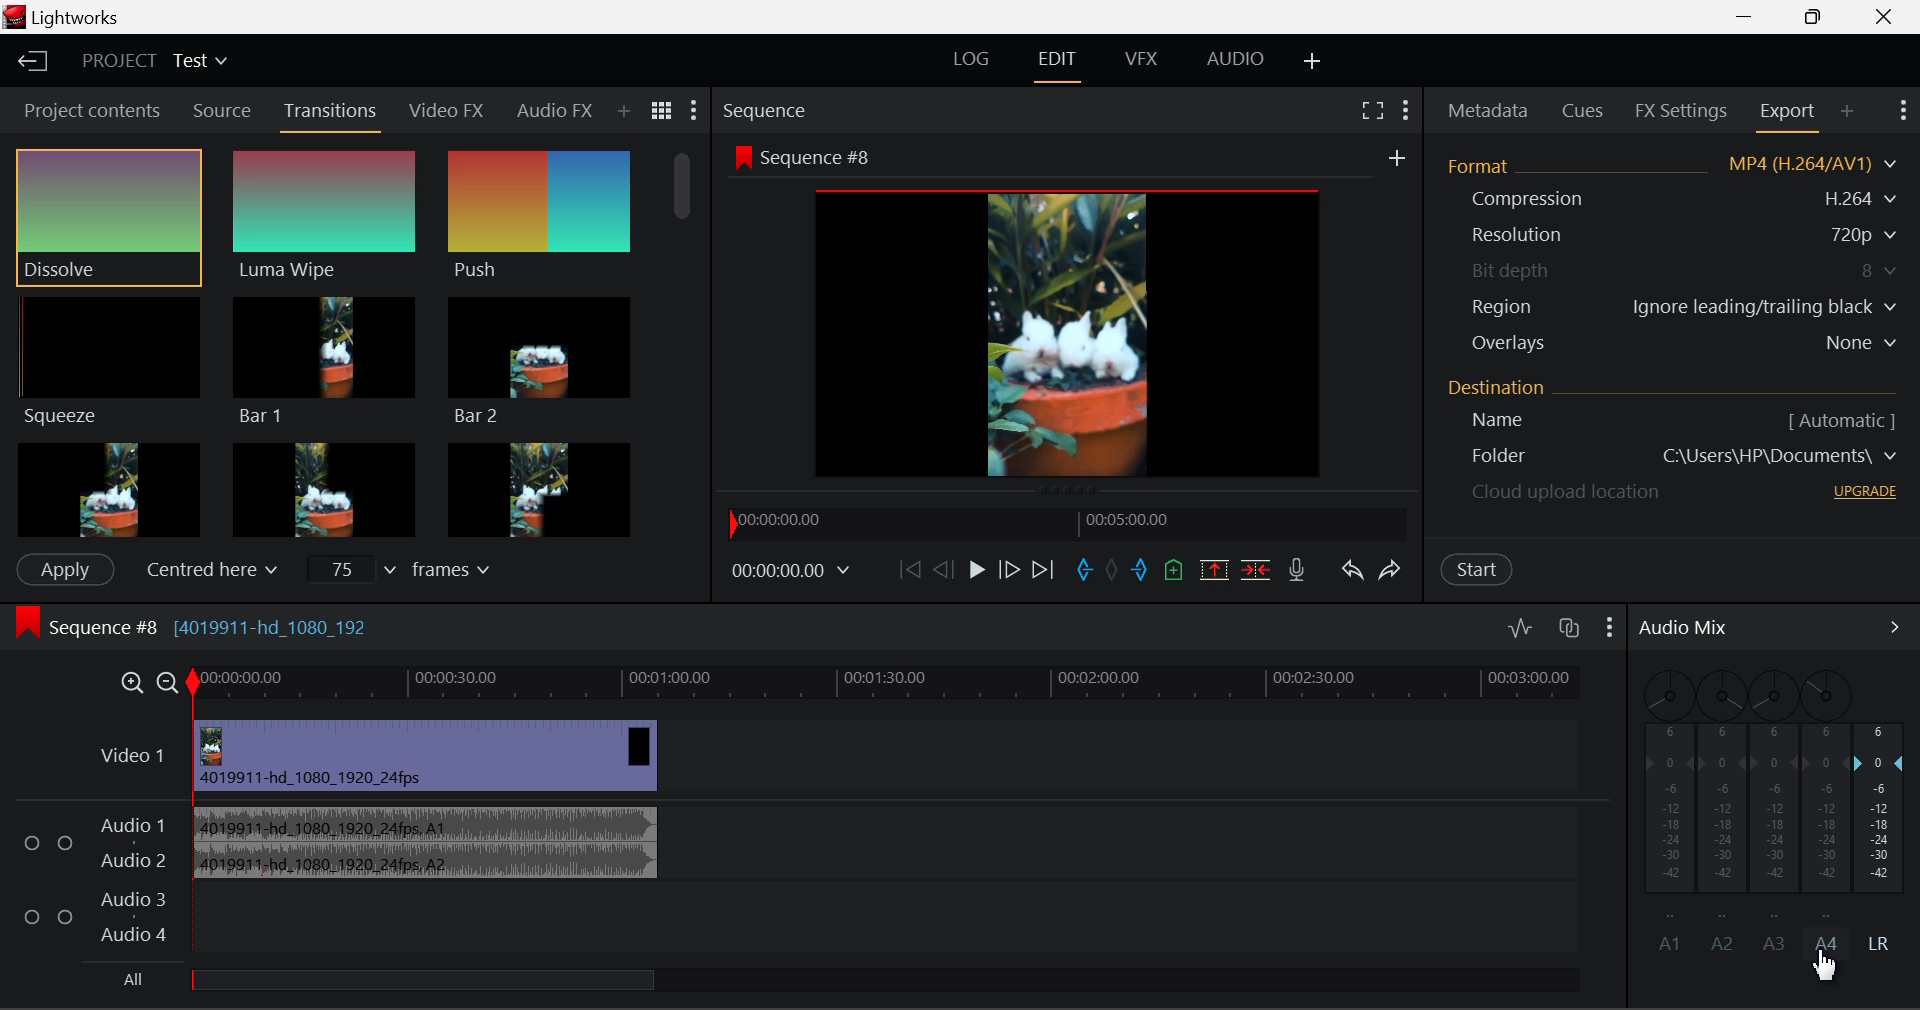  I want to click on Restore Down, so click(1744, 17).